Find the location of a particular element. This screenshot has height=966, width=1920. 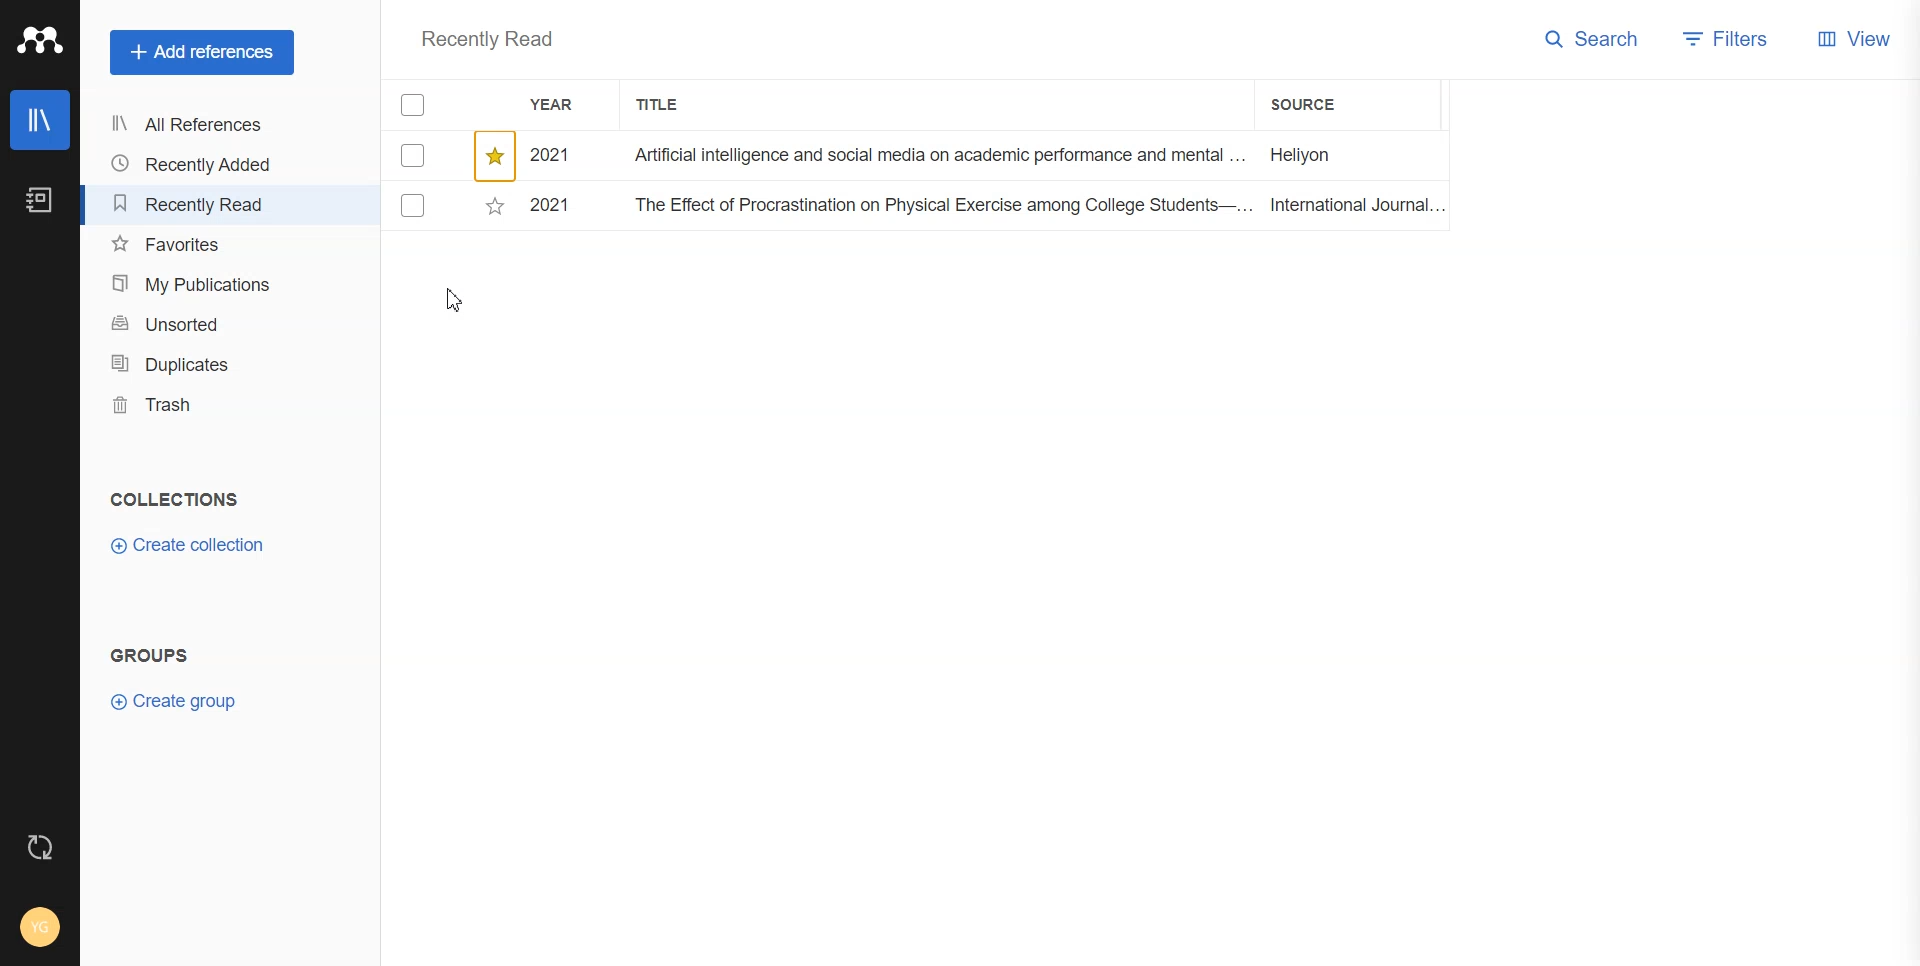

Favorites is located at coordinates (197, 242).